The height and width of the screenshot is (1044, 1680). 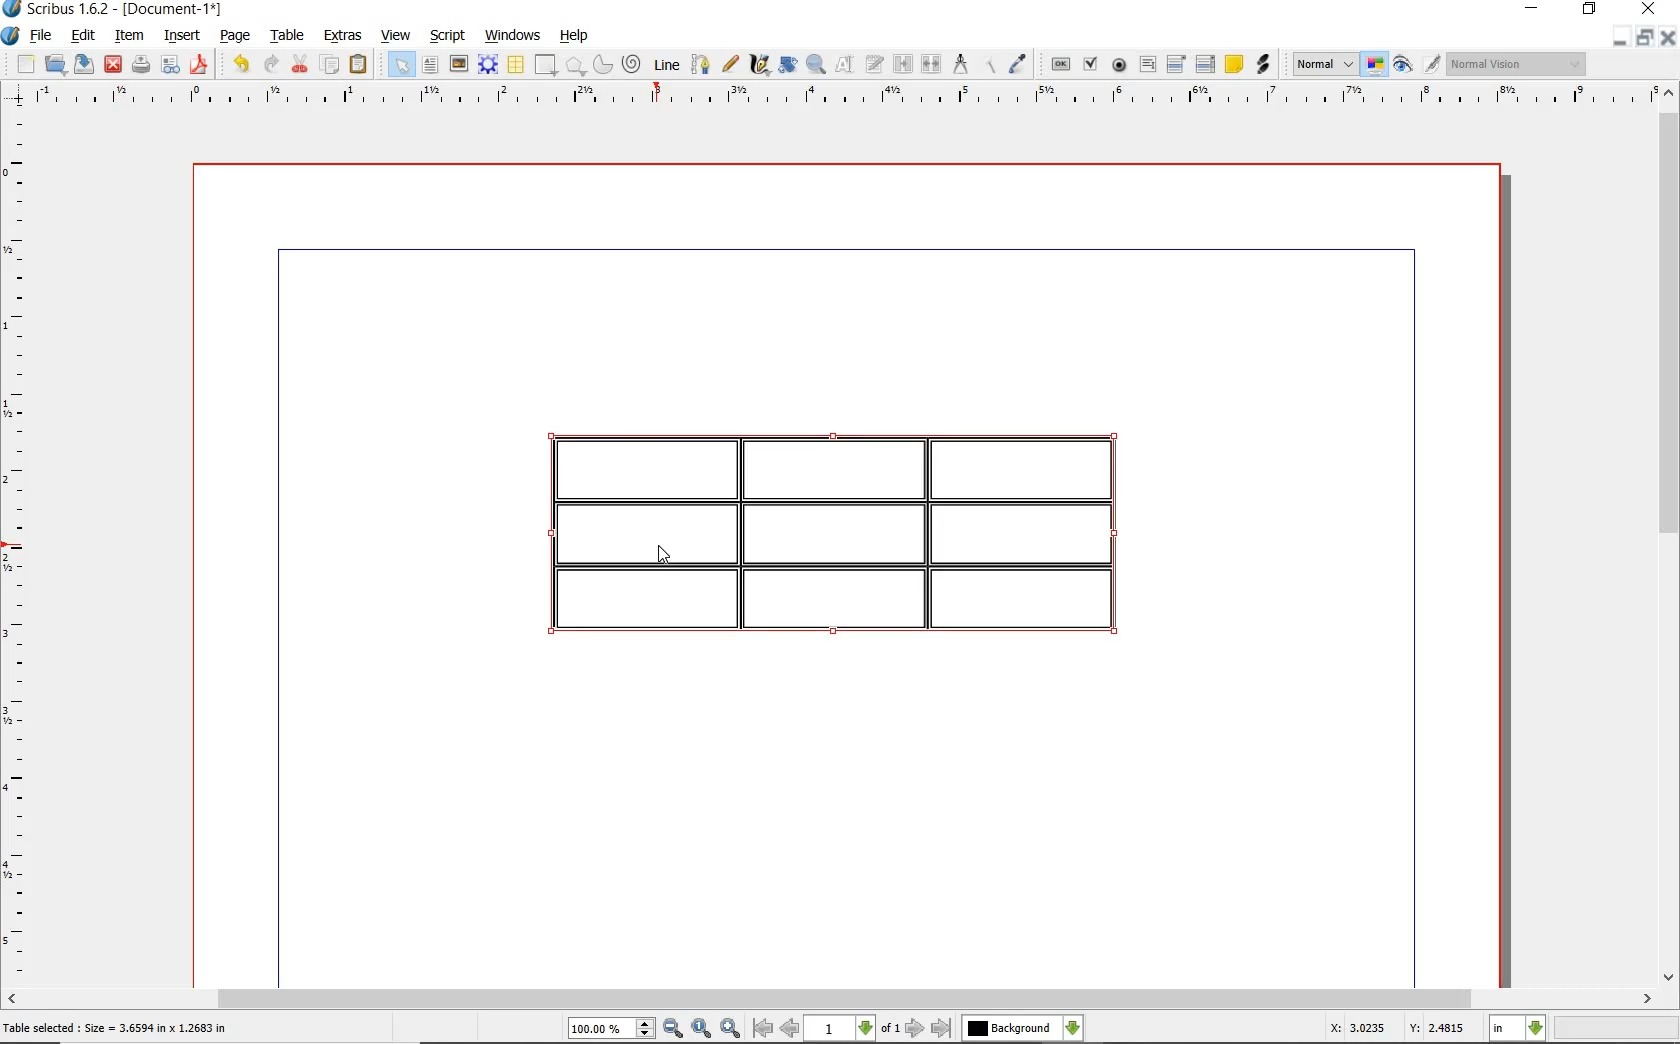 I want to click on file, so click(x=43, y=37).